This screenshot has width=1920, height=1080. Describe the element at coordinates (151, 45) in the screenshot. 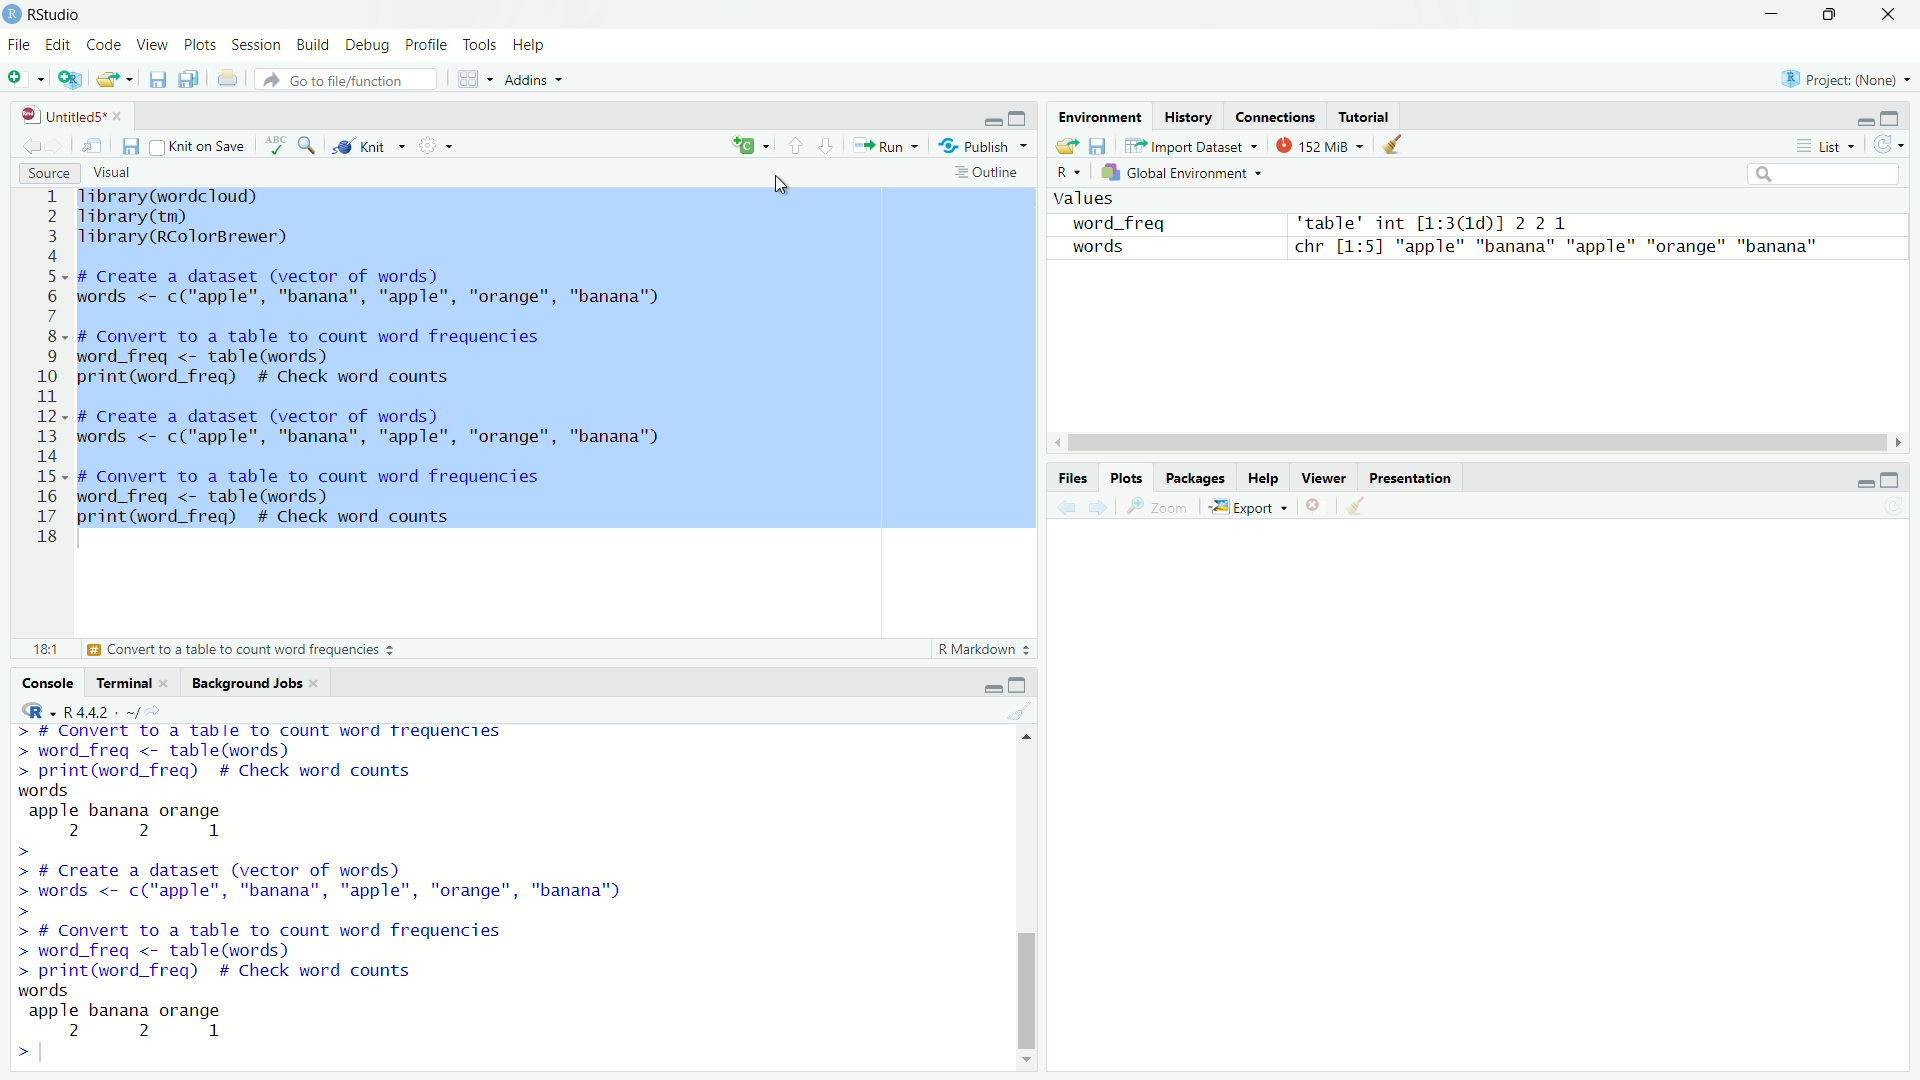

I see `View` at that location.